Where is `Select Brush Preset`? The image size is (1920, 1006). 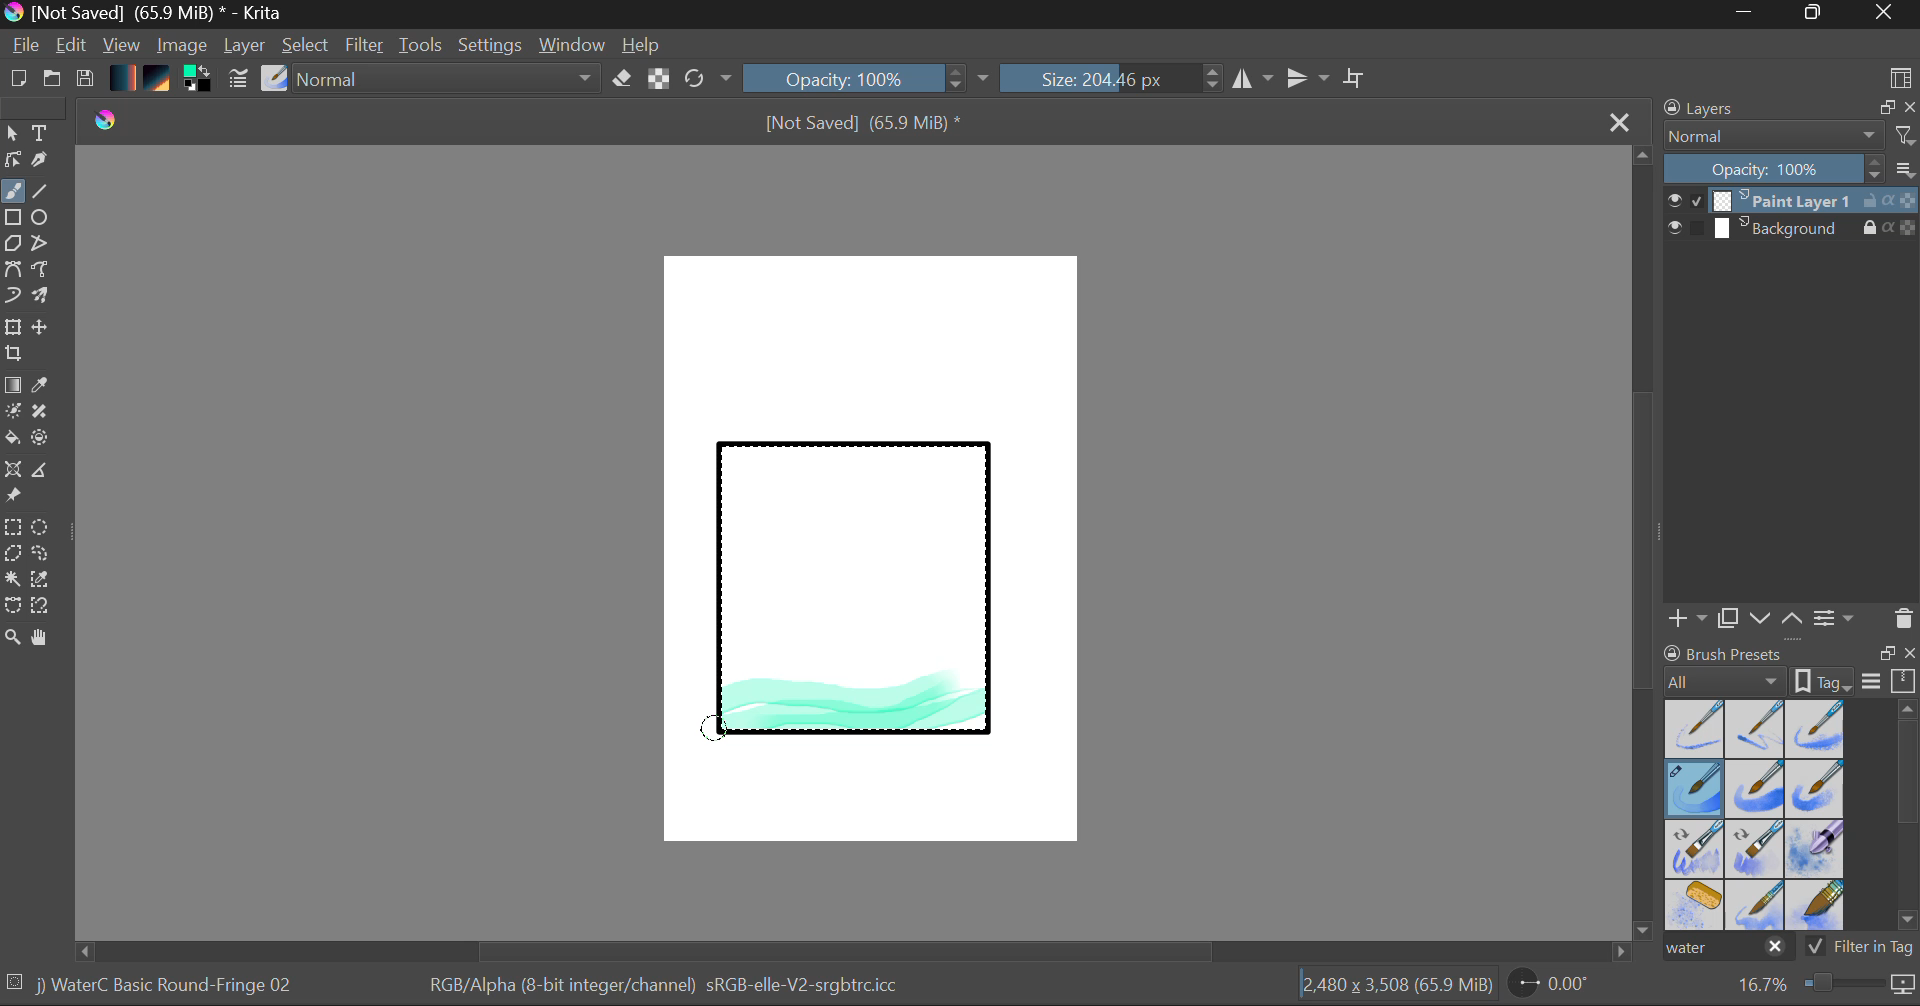 Select Brush Preset is located at coordinates (275, 79).